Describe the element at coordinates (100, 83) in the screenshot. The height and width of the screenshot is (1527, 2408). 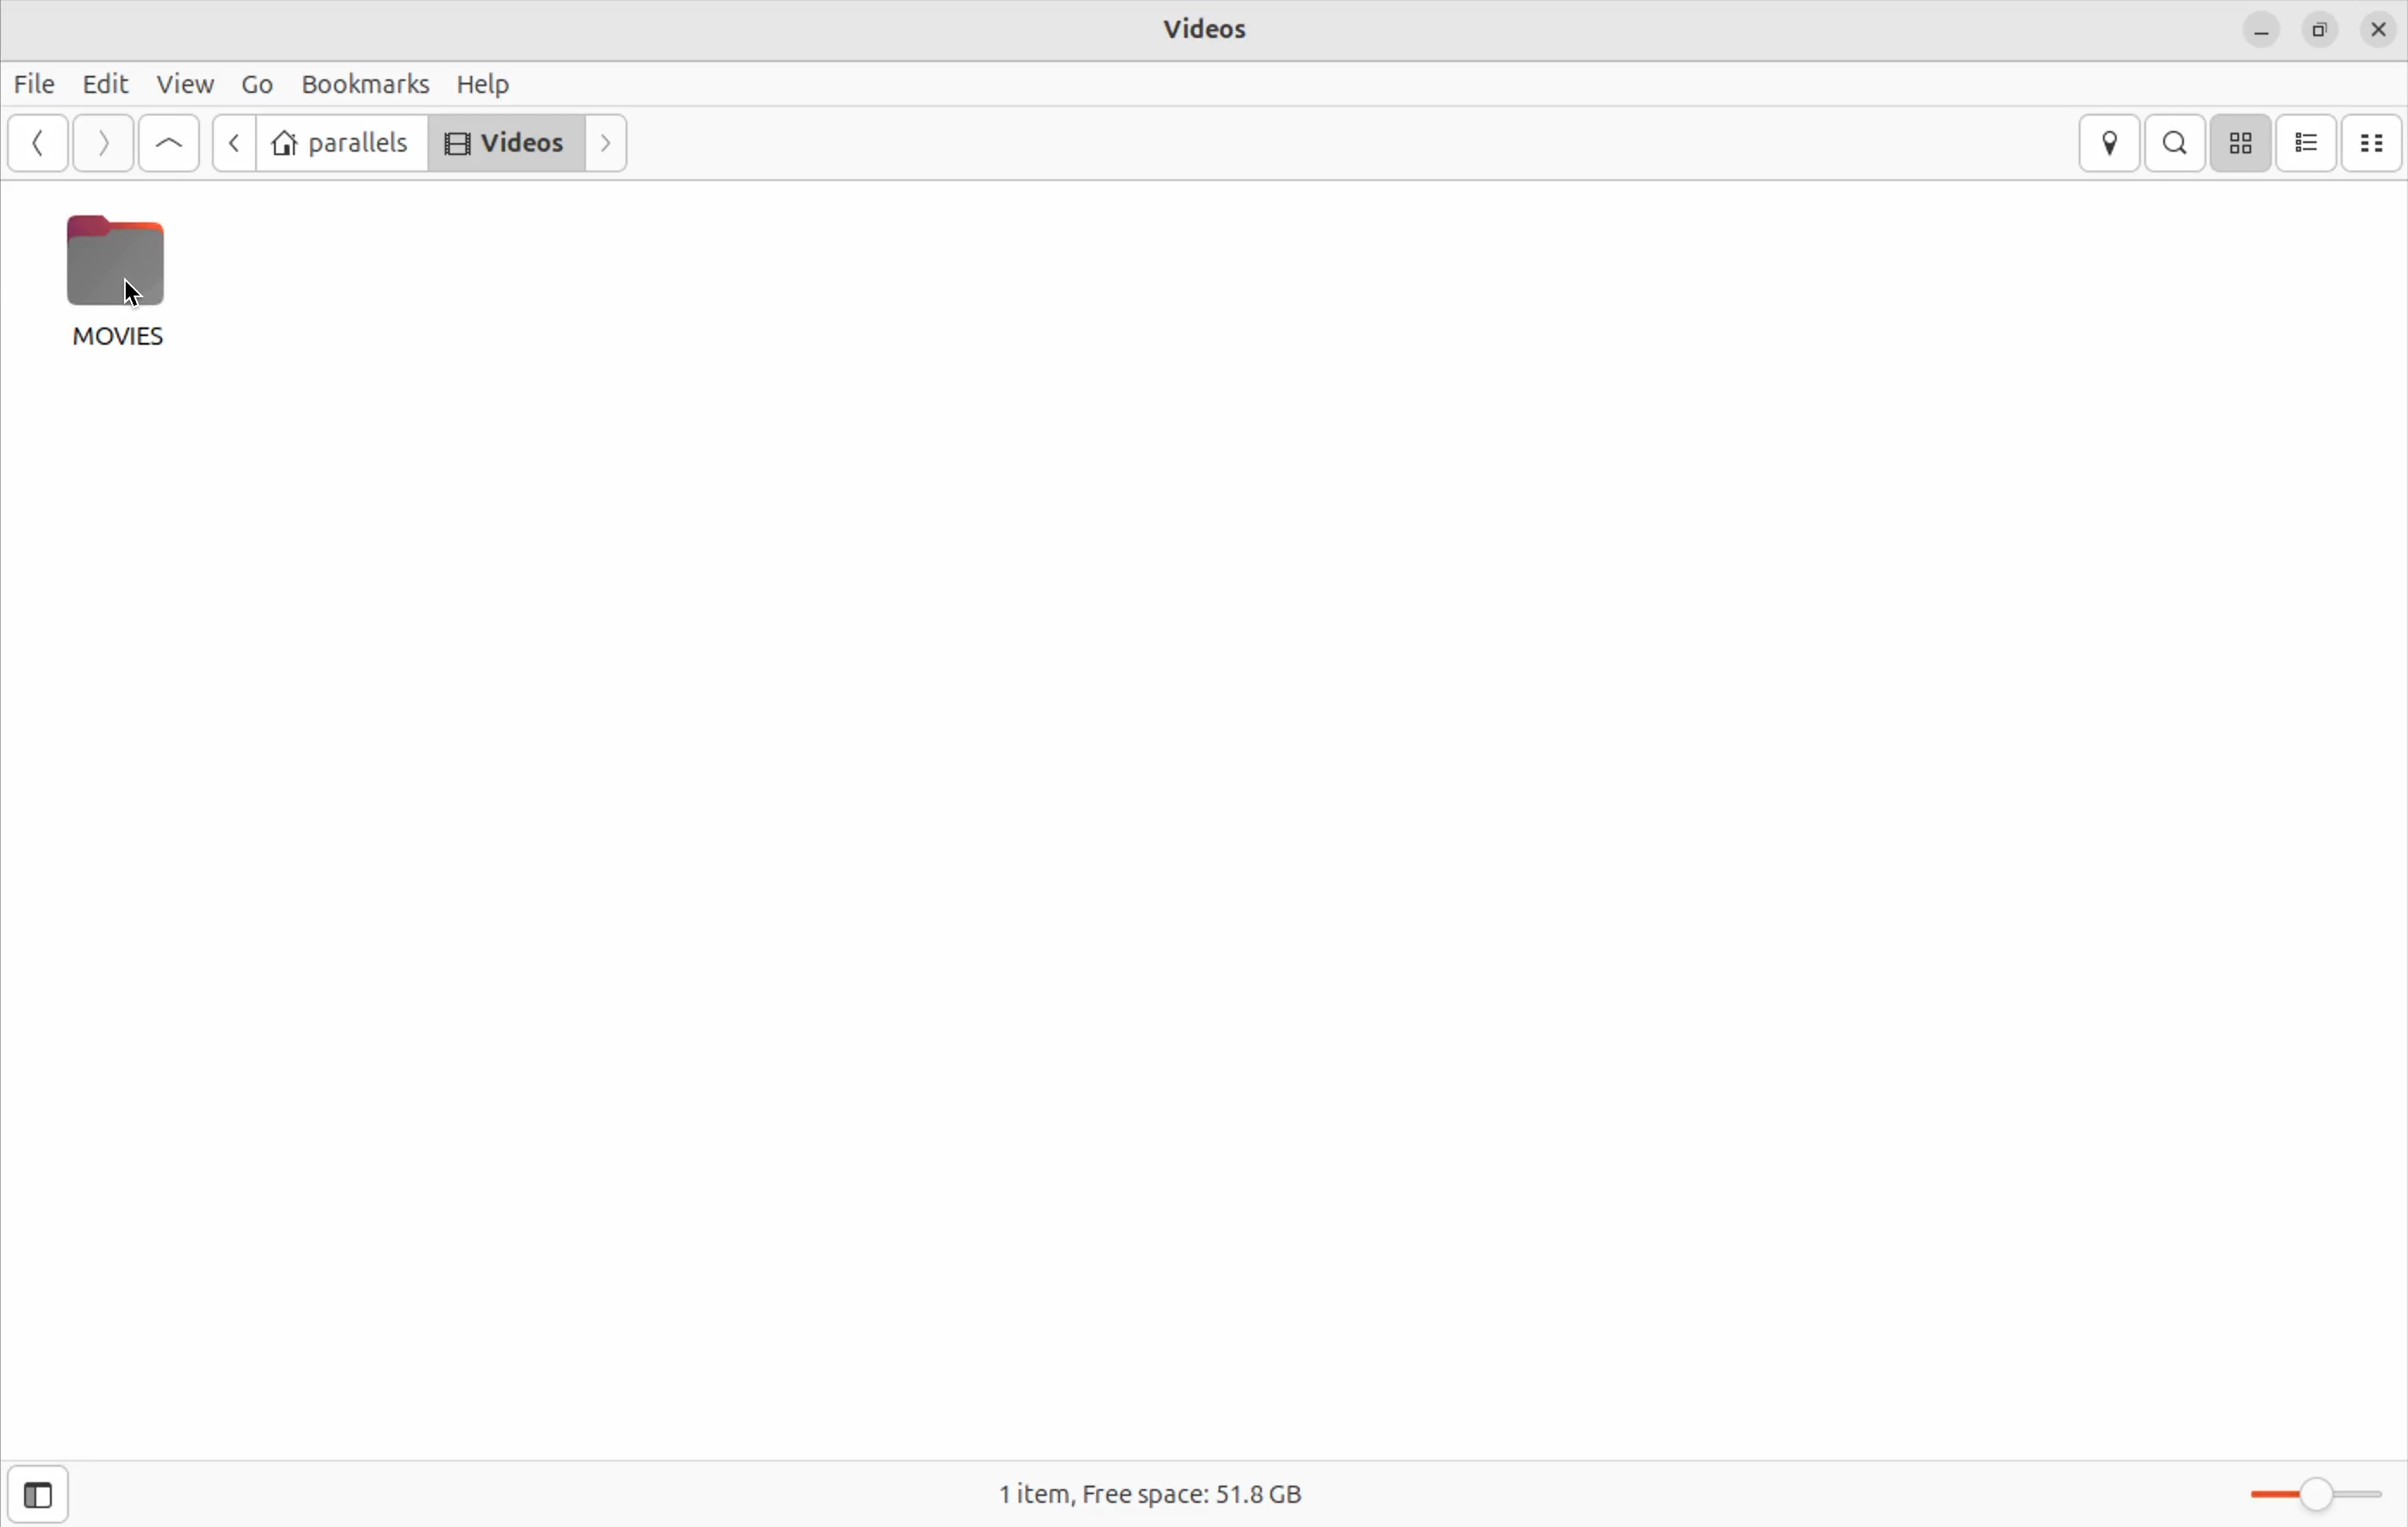
I see `Edit` at that location.